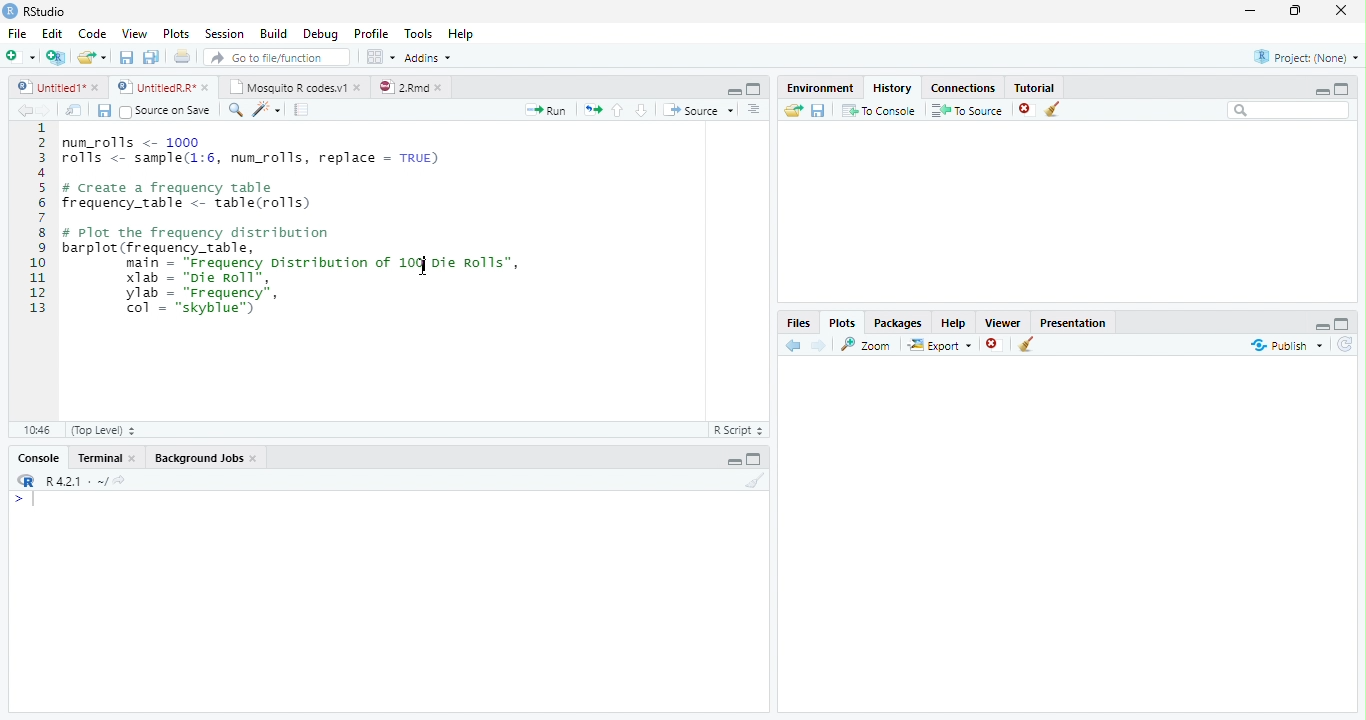 The width and height of the screenshot is (1366, 720). Describe the element at coordinates (732, 91) in the screenshot. I see `Hide` at that location.